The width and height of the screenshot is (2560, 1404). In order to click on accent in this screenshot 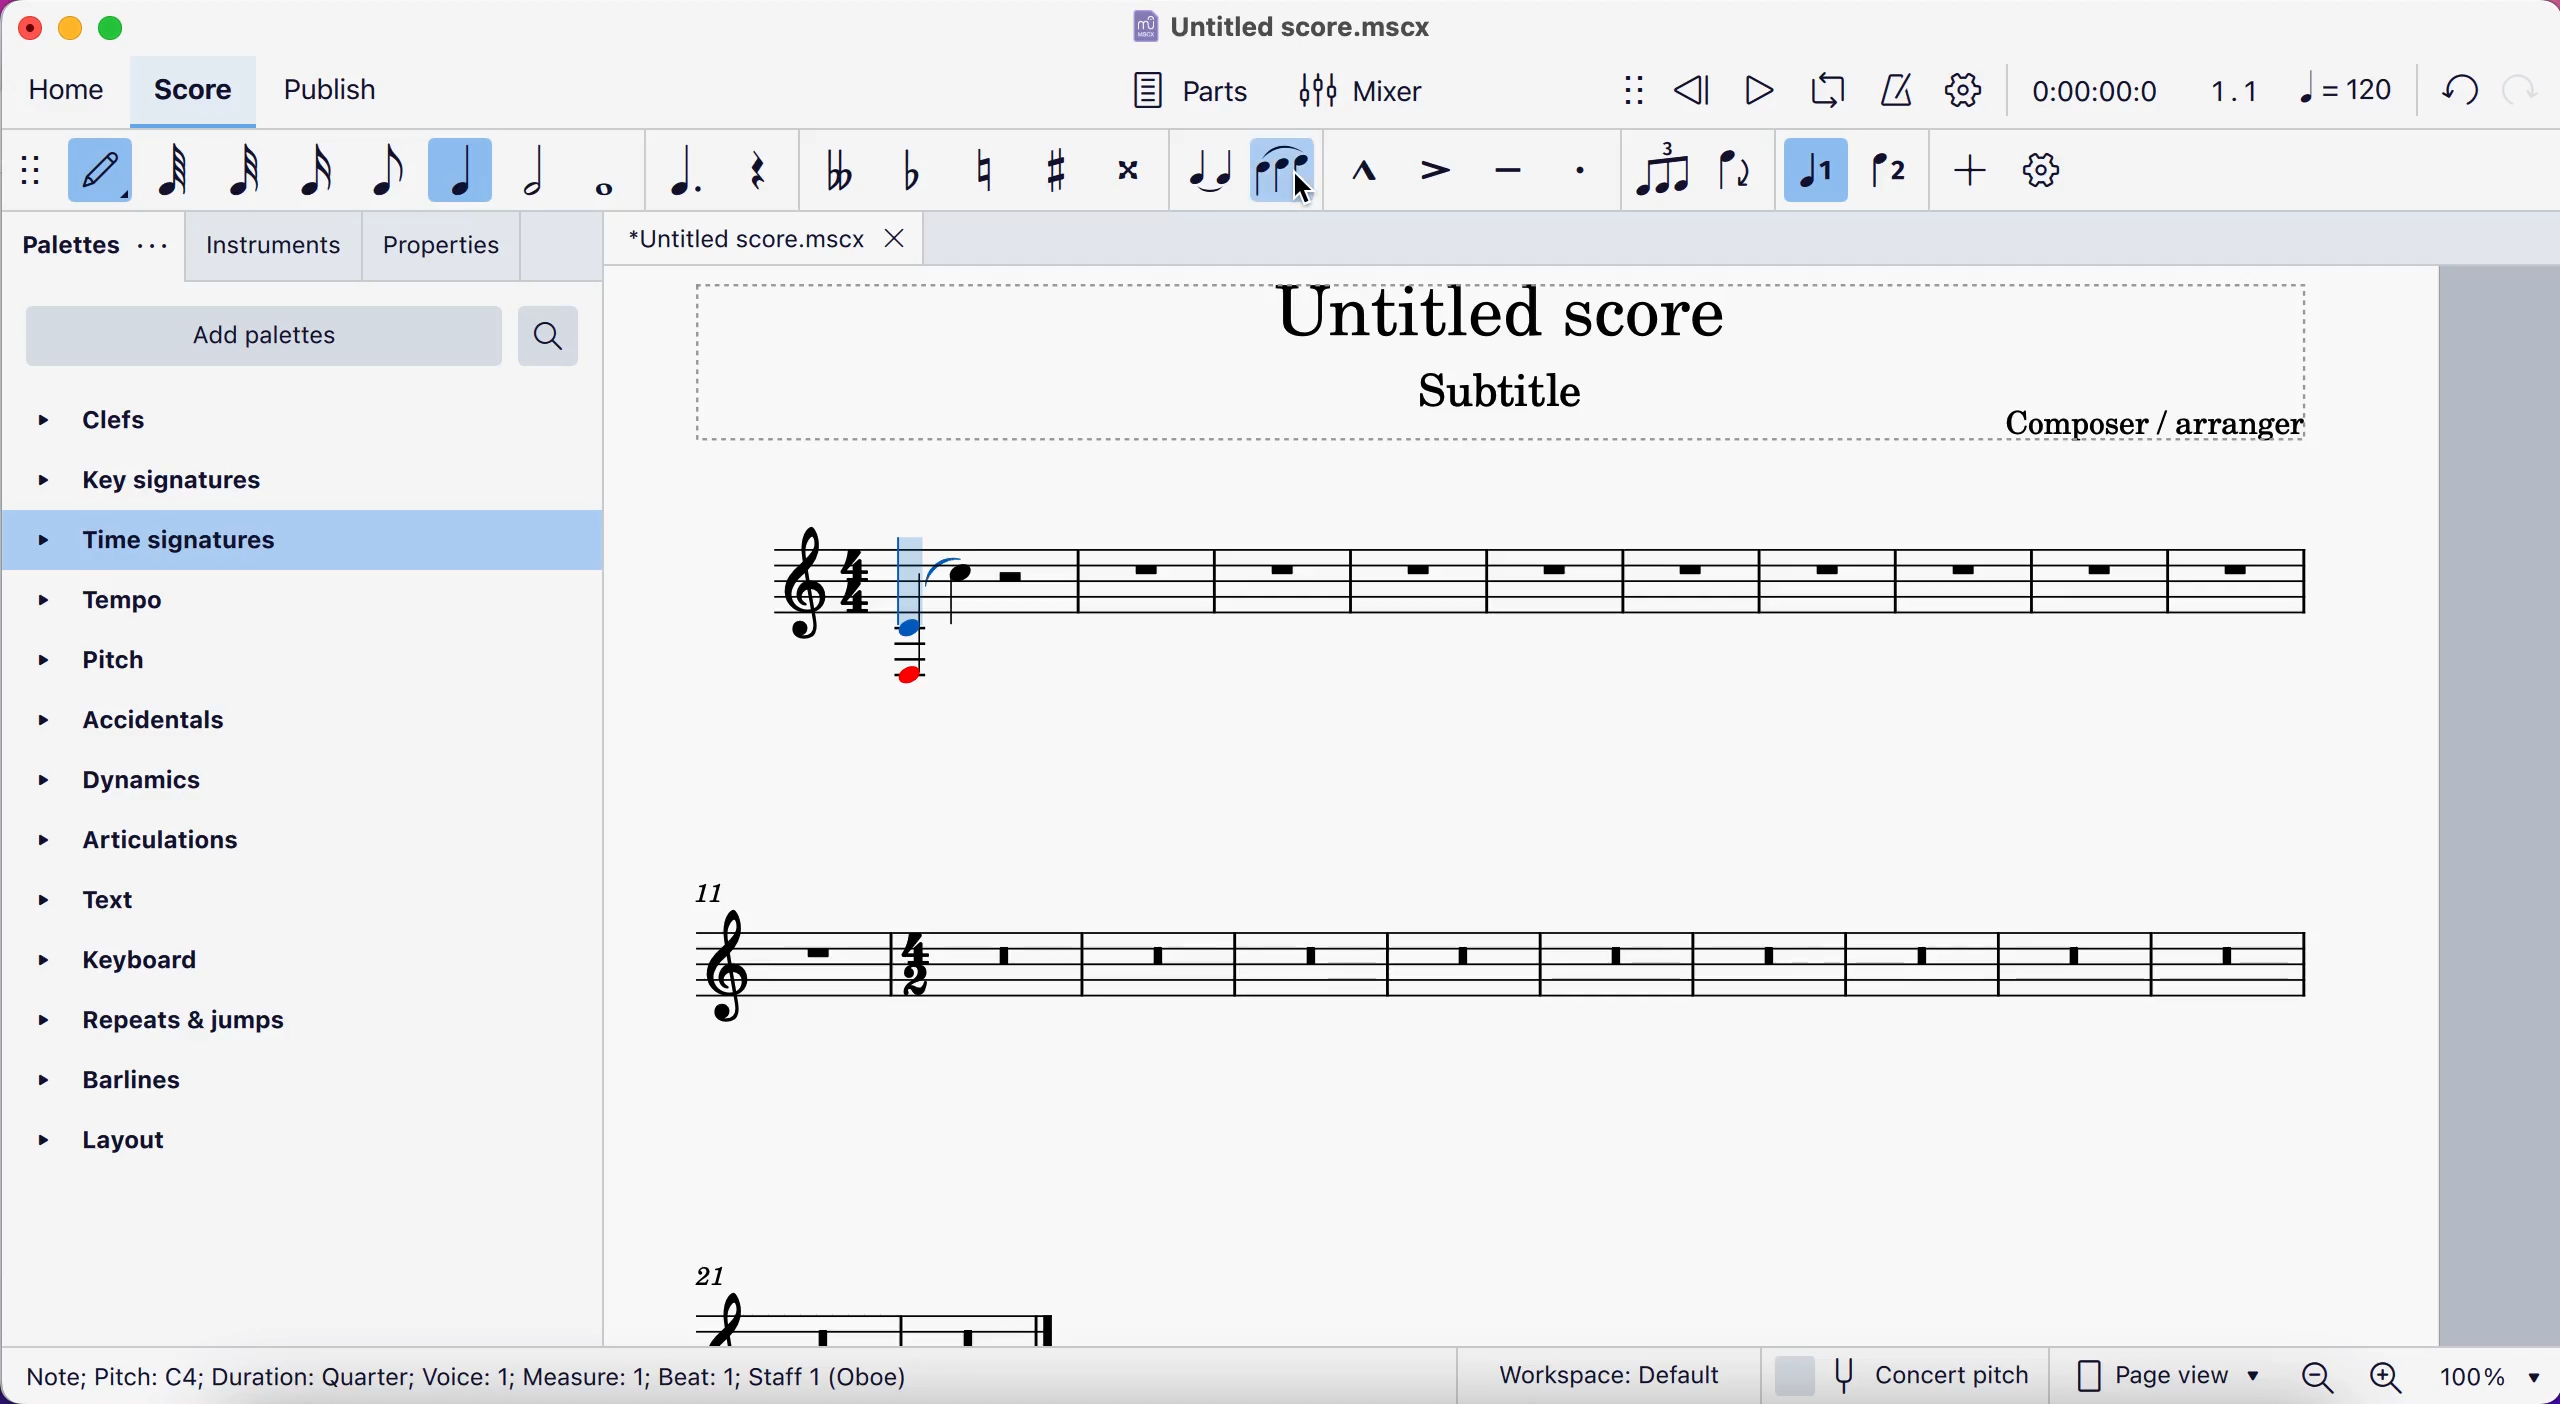, I will do `click(1432, 175)`.